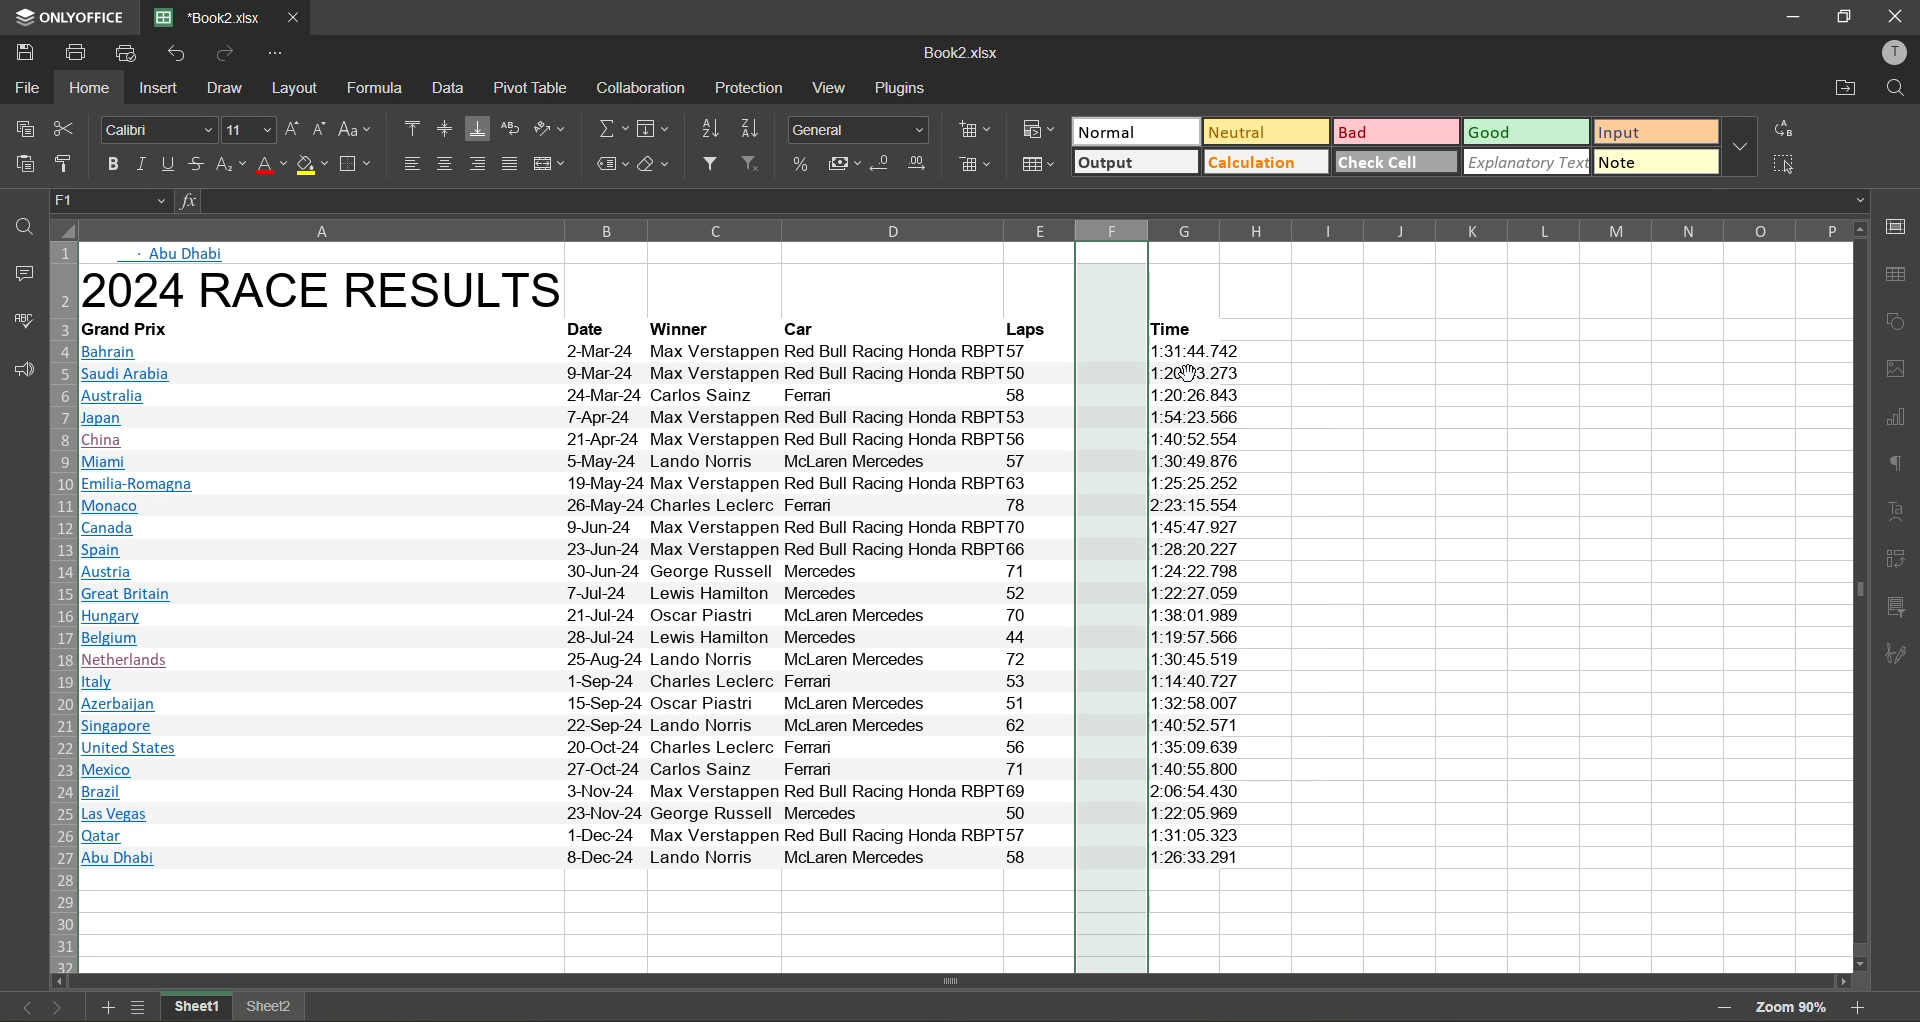 Image resolution: width=1920 pixels, height=1022 pixels. What do you see at coordinates (900, 87) in the screenshot?
I see `plugins` at bounding box center [900, 87].